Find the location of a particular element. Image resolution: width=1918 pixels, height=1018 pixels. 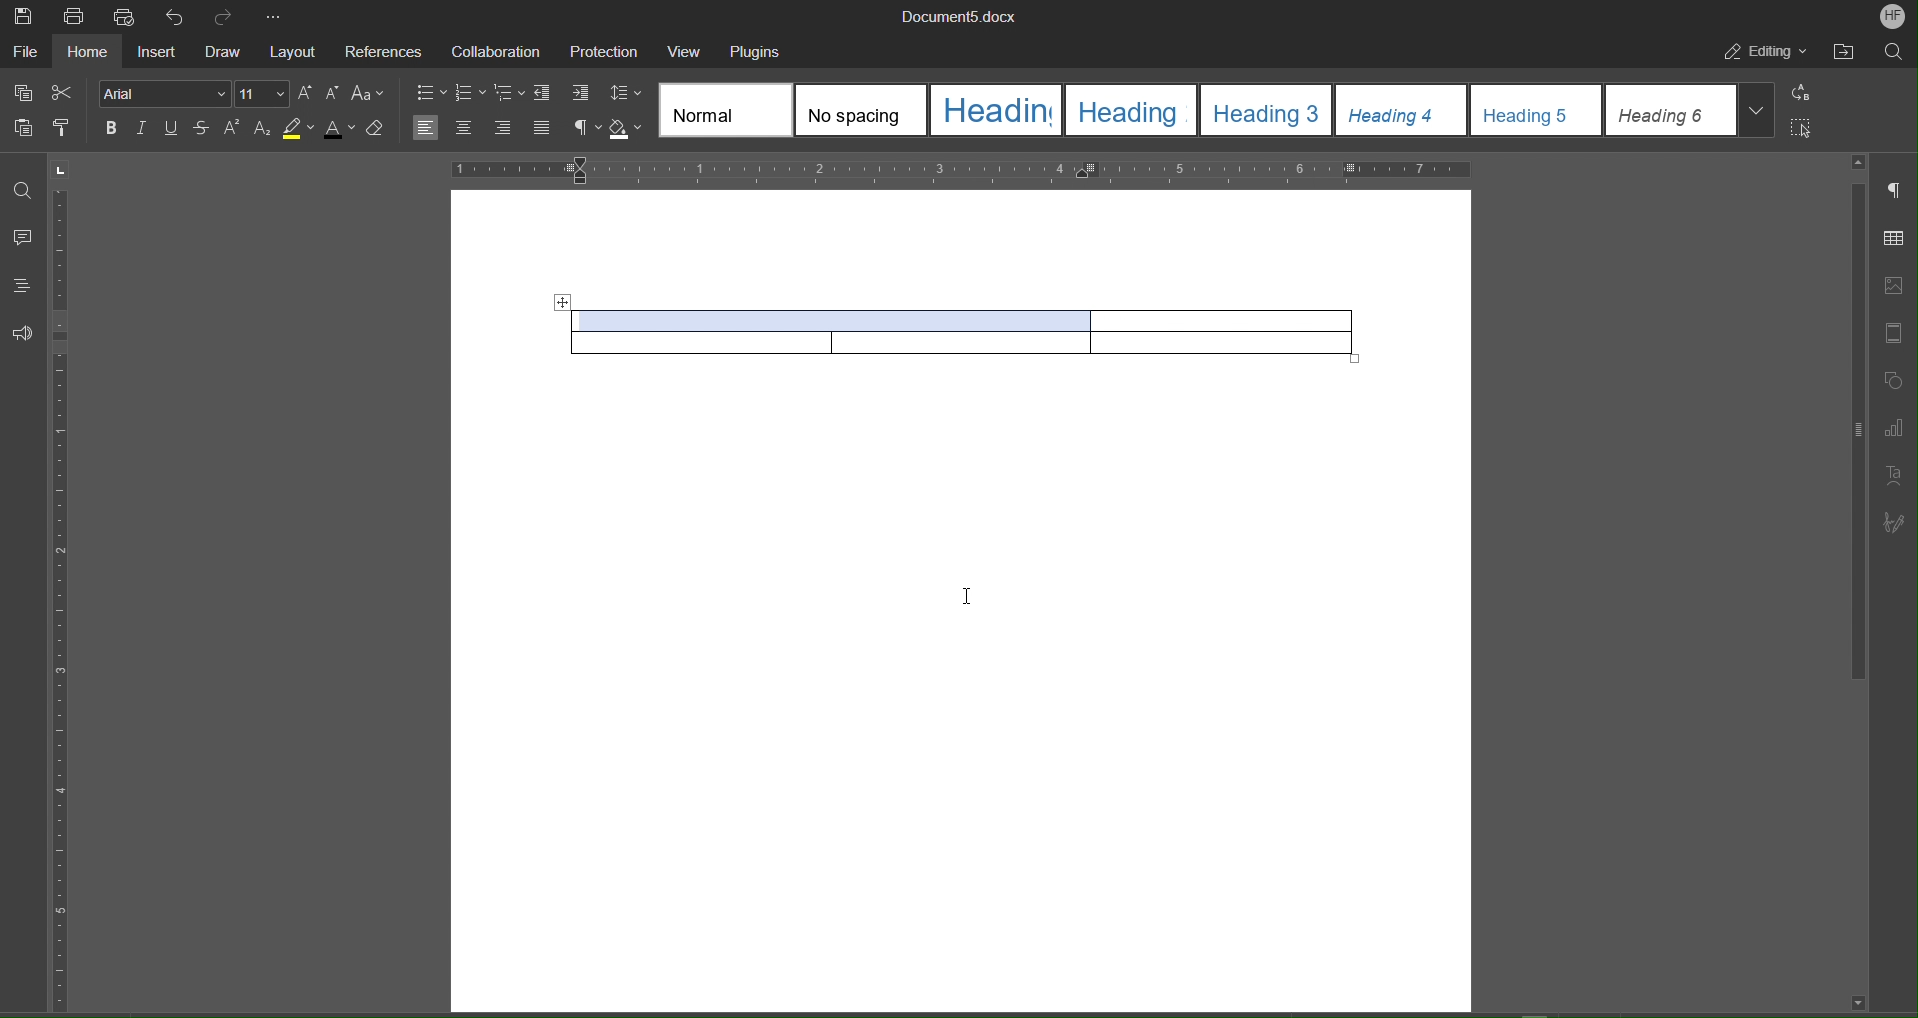

heading 1 is located at coordinates (997, 110).